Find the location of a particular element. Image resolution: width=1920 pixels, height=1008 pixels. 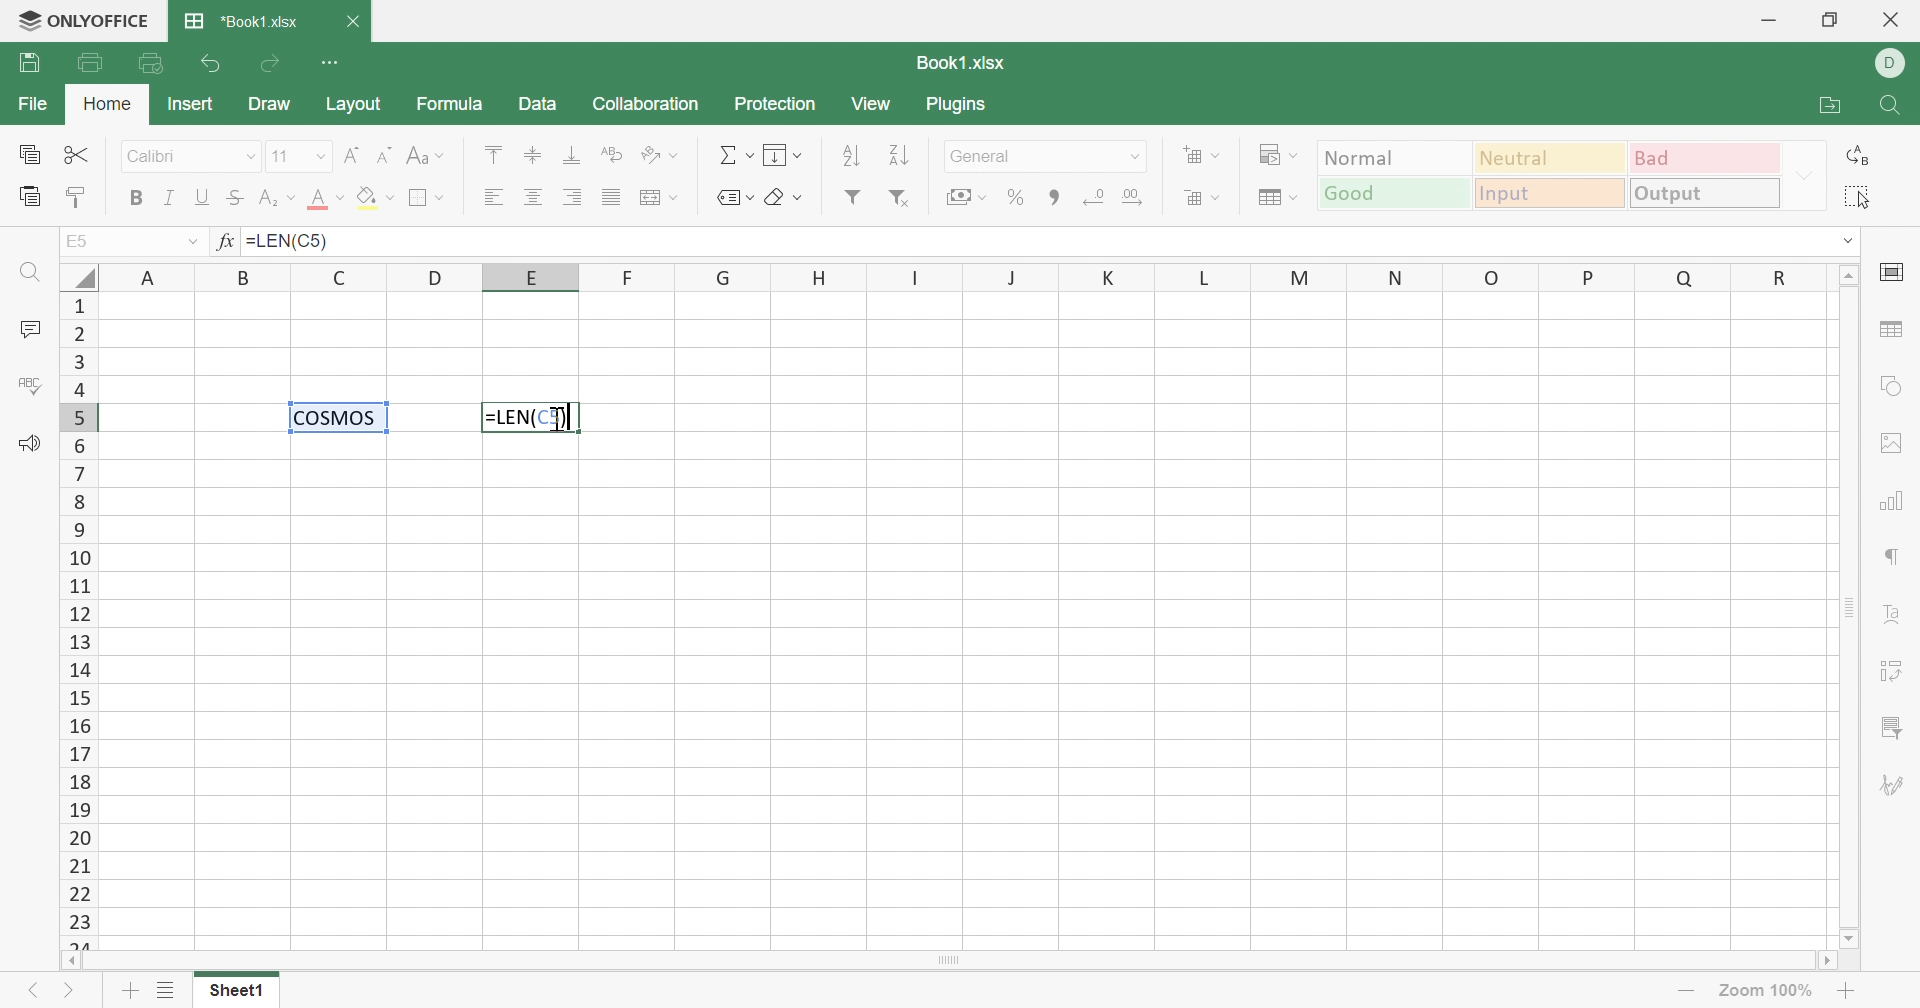

DELL is located at coordinates (1890, 64).